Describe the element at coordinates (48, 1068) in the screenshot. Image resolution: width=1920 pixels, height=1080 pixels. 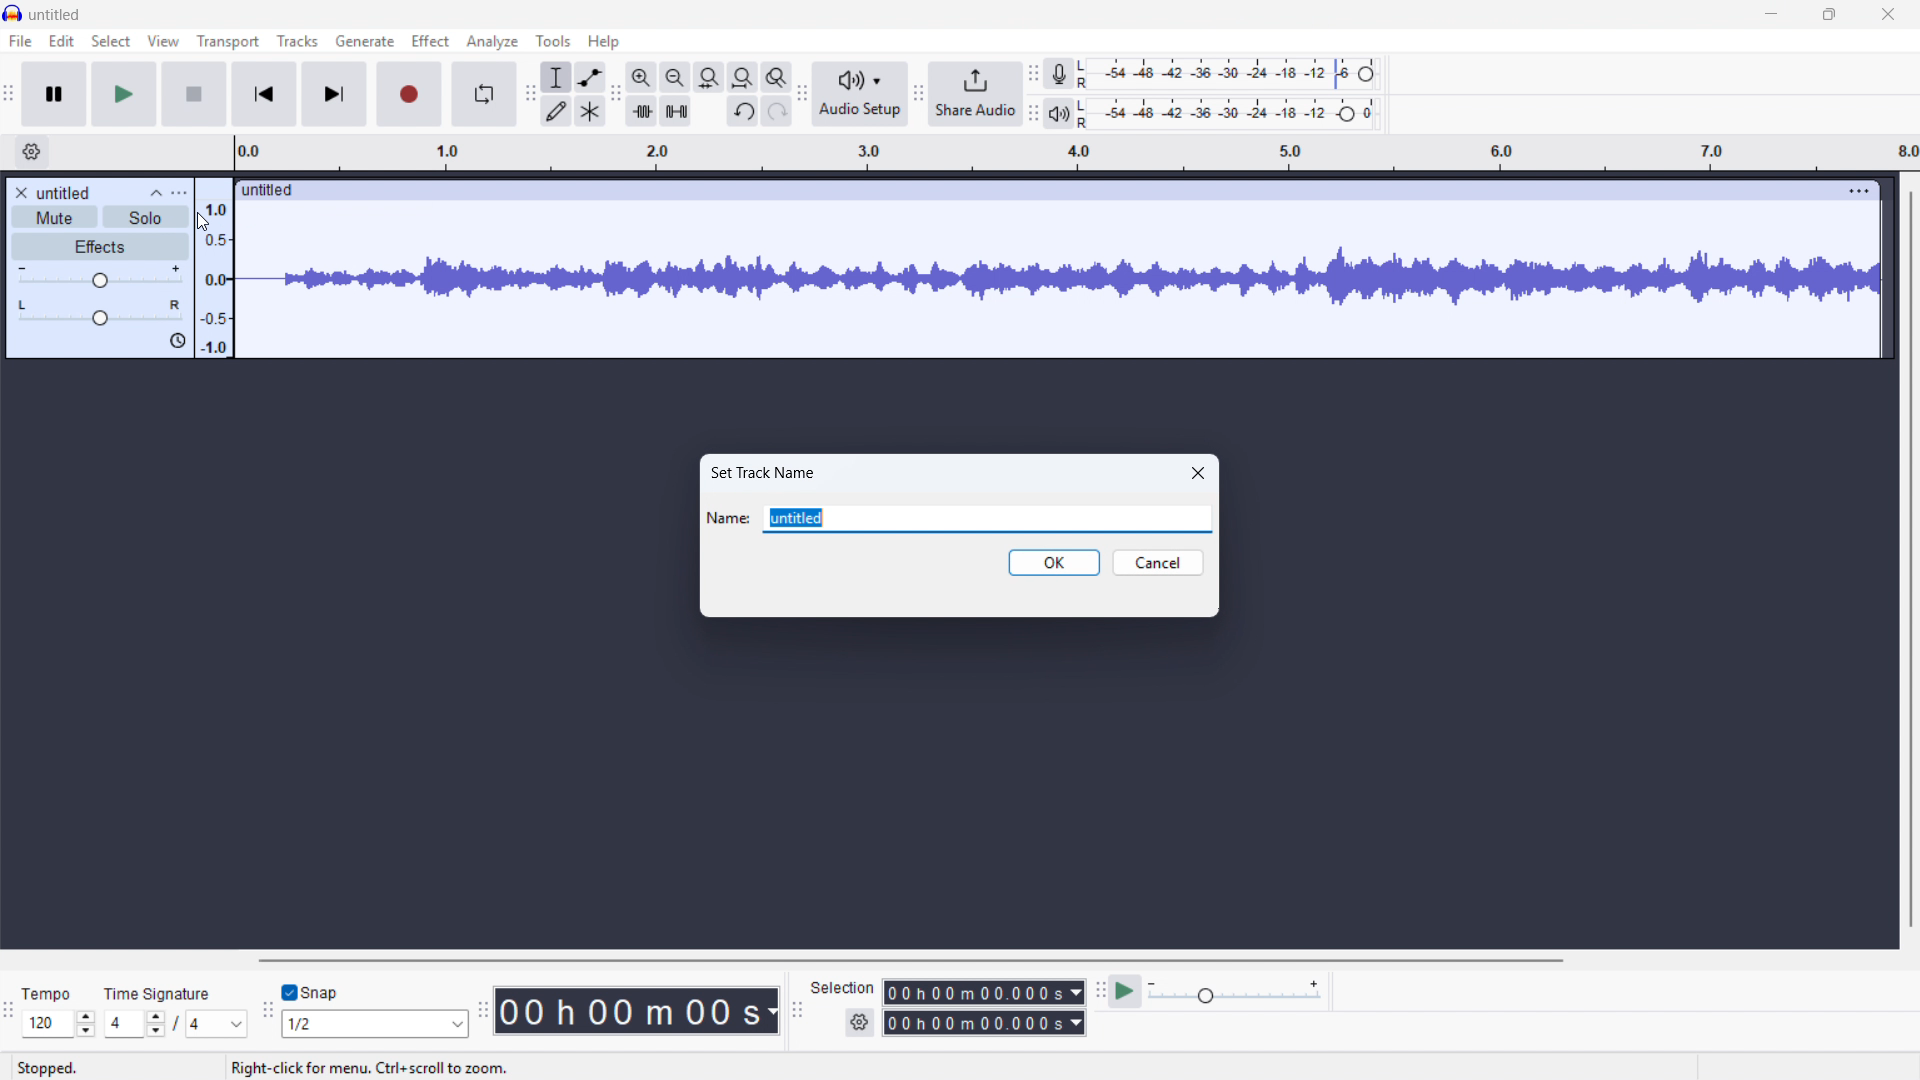
I see `Status: stopped` at that location.